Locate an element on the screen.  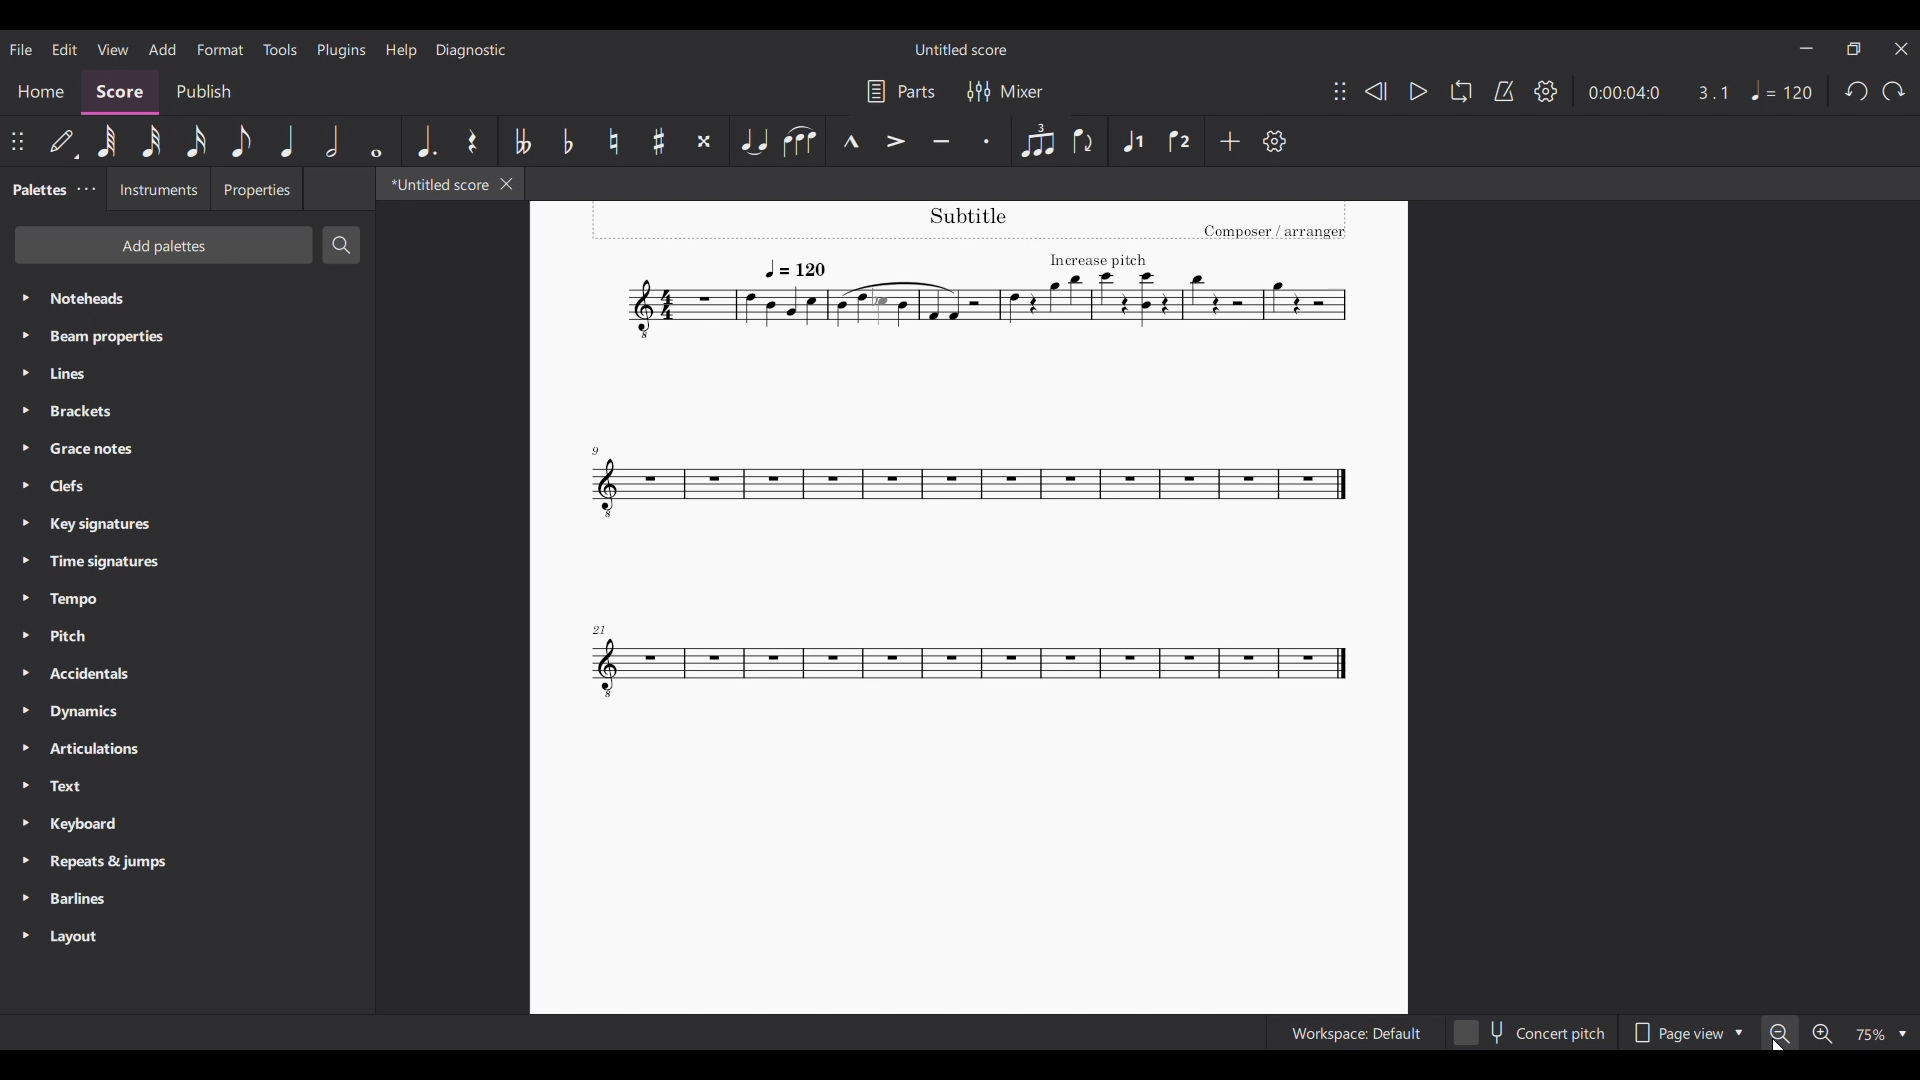
Keyboard is located at coordinates (187, 824).